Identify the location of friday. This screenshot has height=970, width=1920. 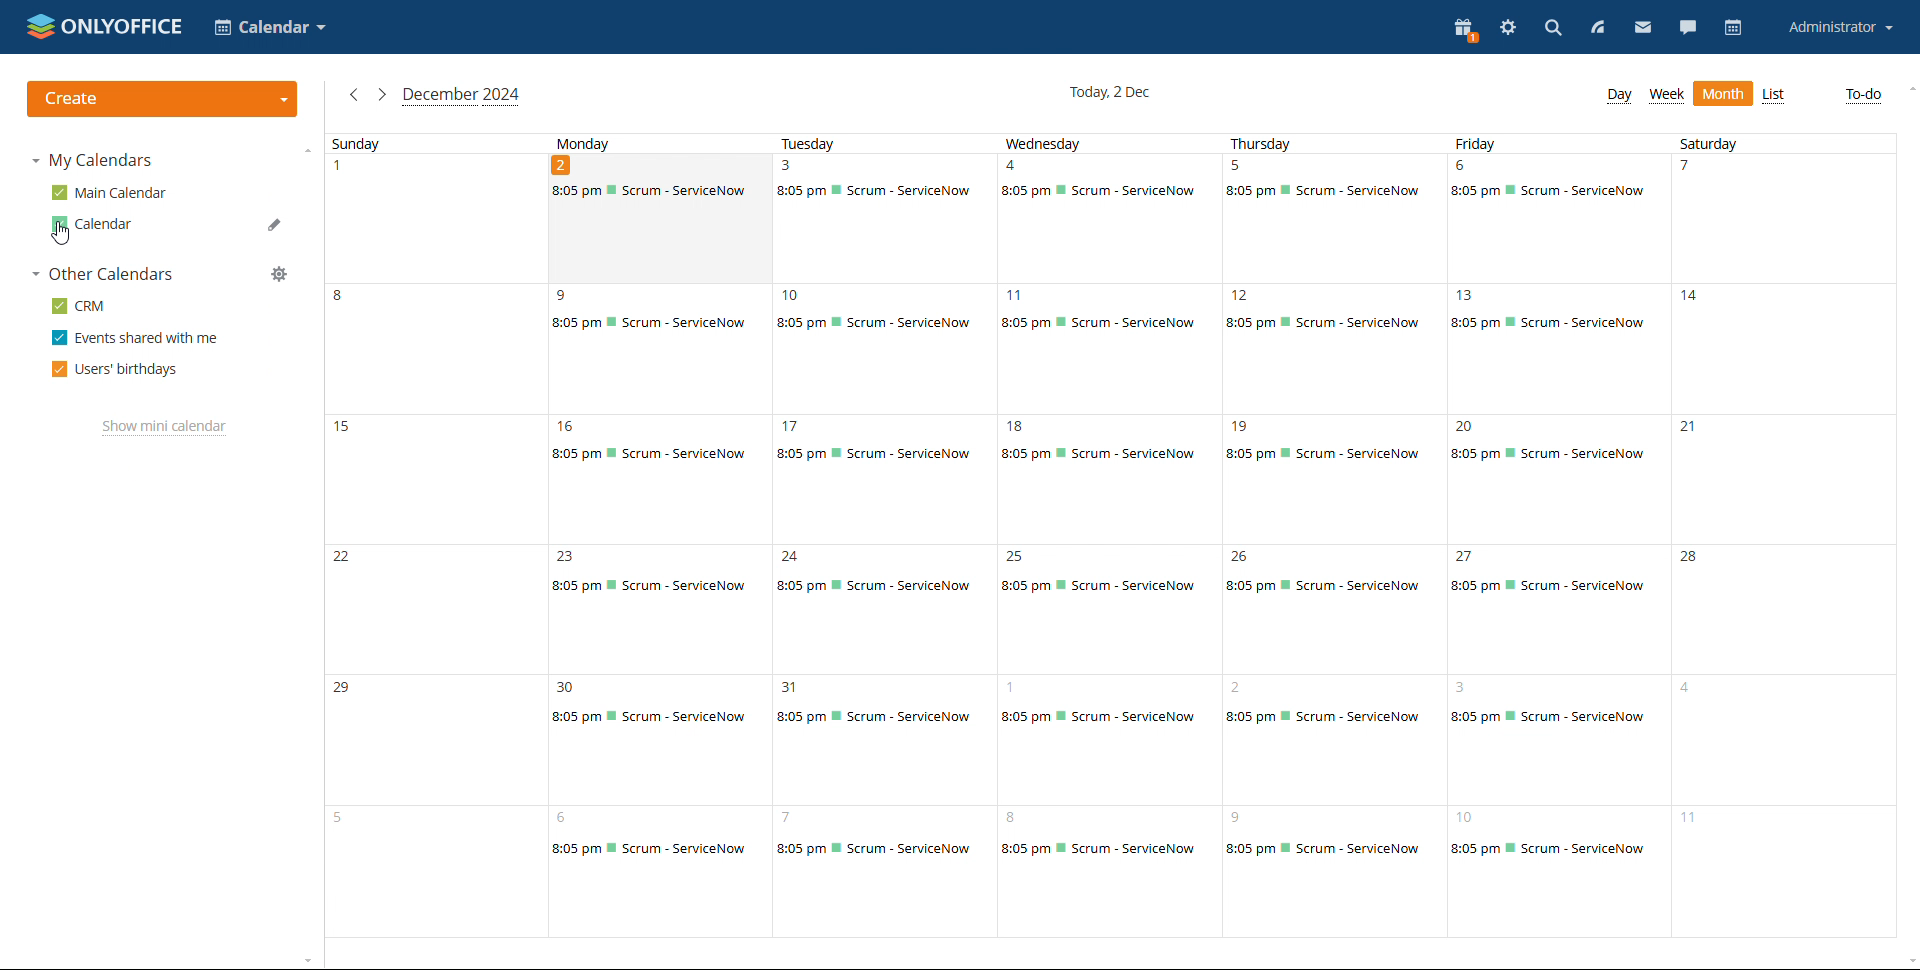
(1563, 535).